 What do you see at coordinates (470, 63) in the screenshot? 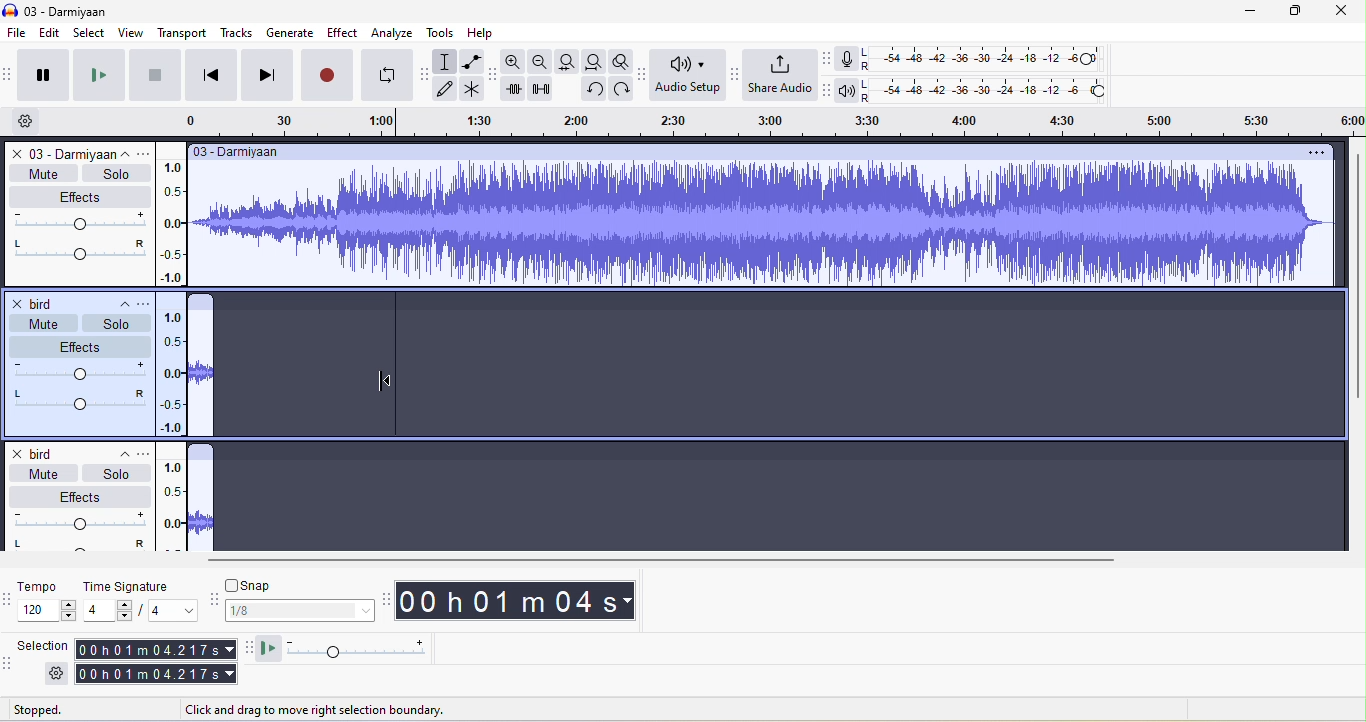
I see `envelope tool` at bounding box center [470, 63].